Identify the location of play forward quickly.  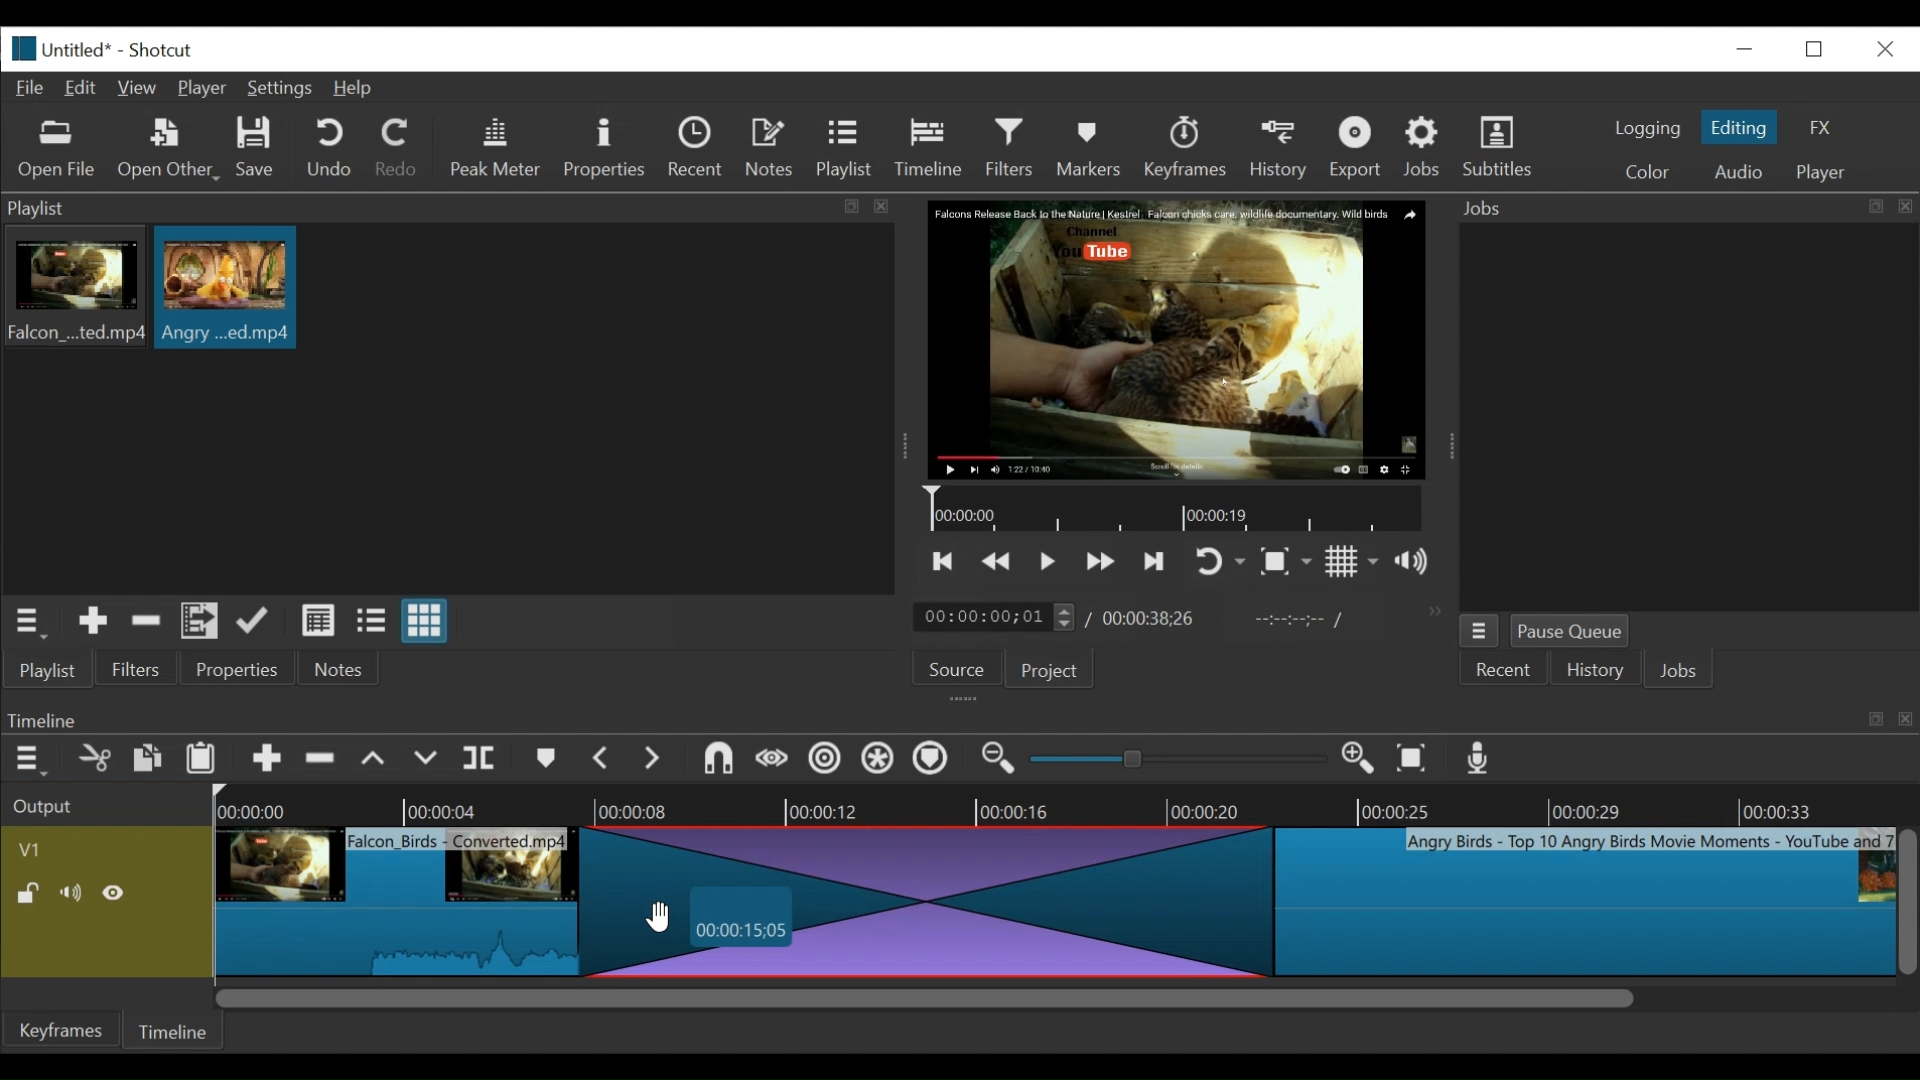
(1103, 564).